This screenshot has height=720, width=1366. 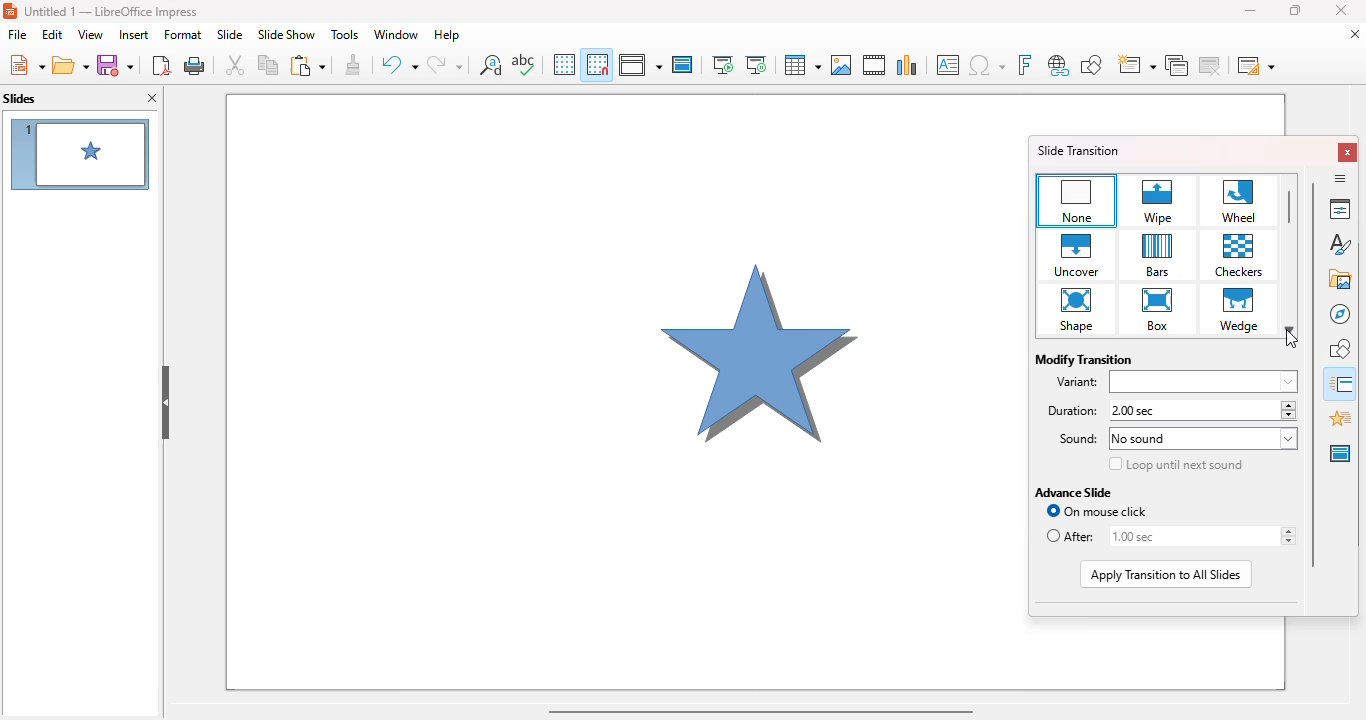 I want to click on shapes, so click(x=1342, y=348).